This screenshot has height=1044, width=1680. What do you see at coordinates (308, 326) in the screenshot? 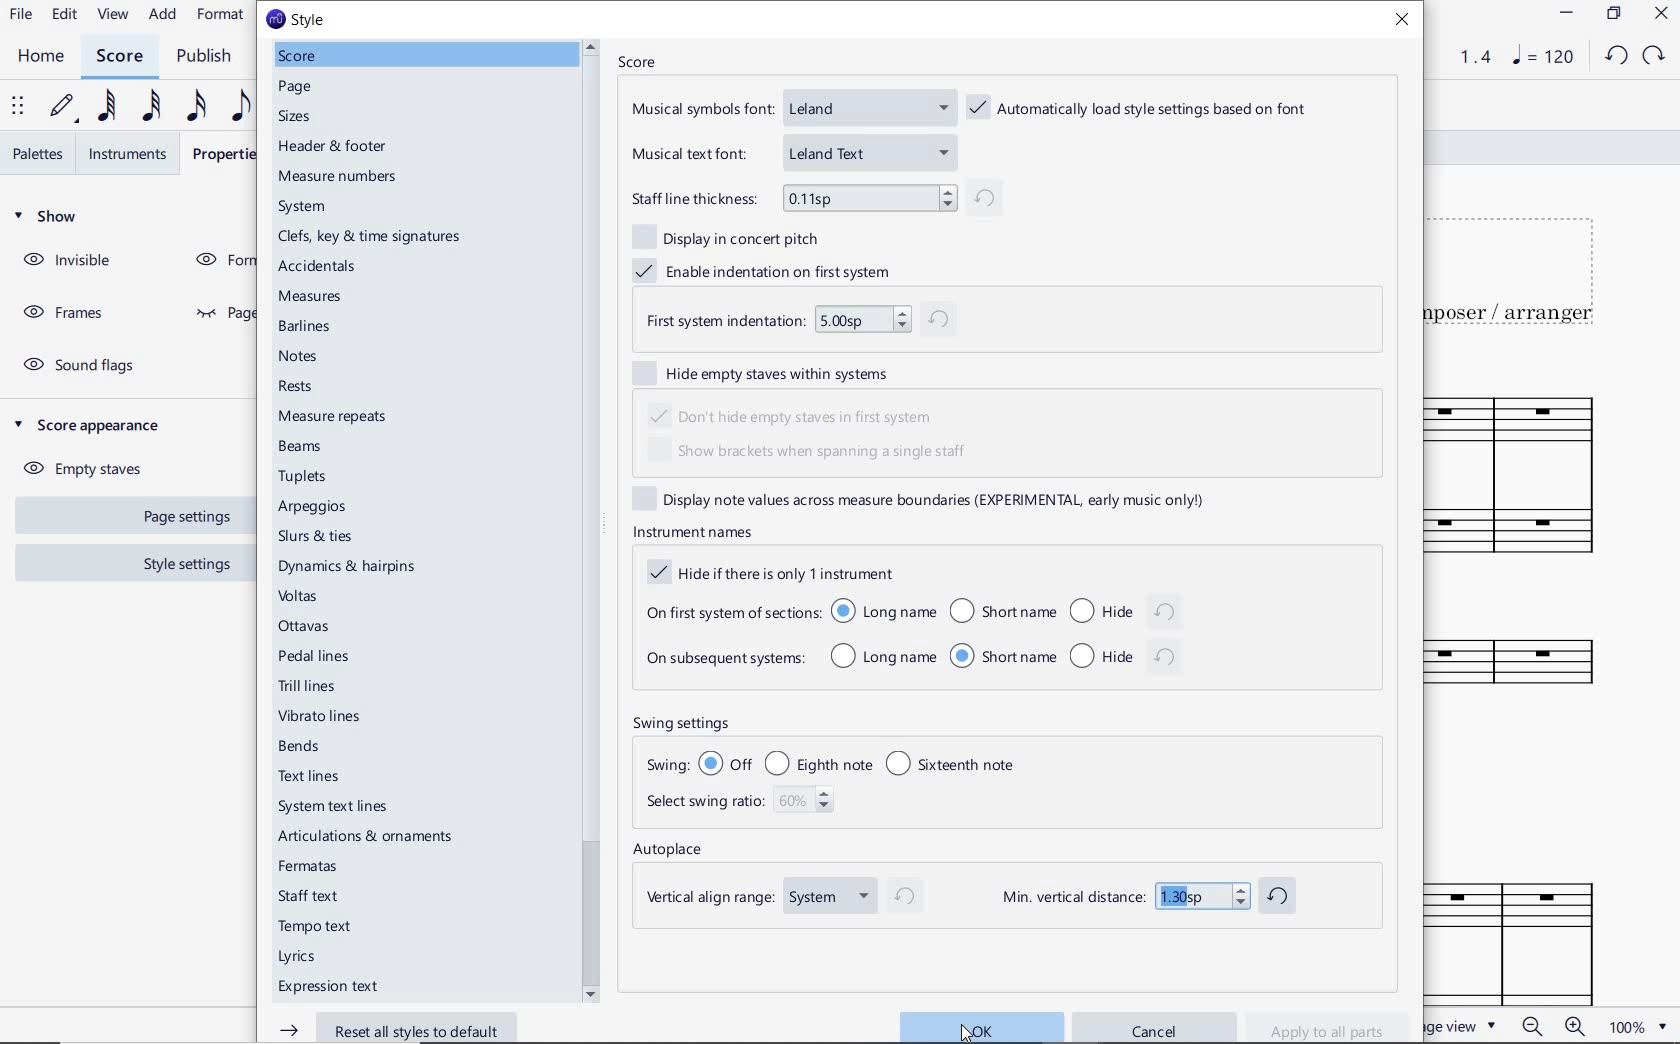
I see `barlines` at bounding box center [308, 326].